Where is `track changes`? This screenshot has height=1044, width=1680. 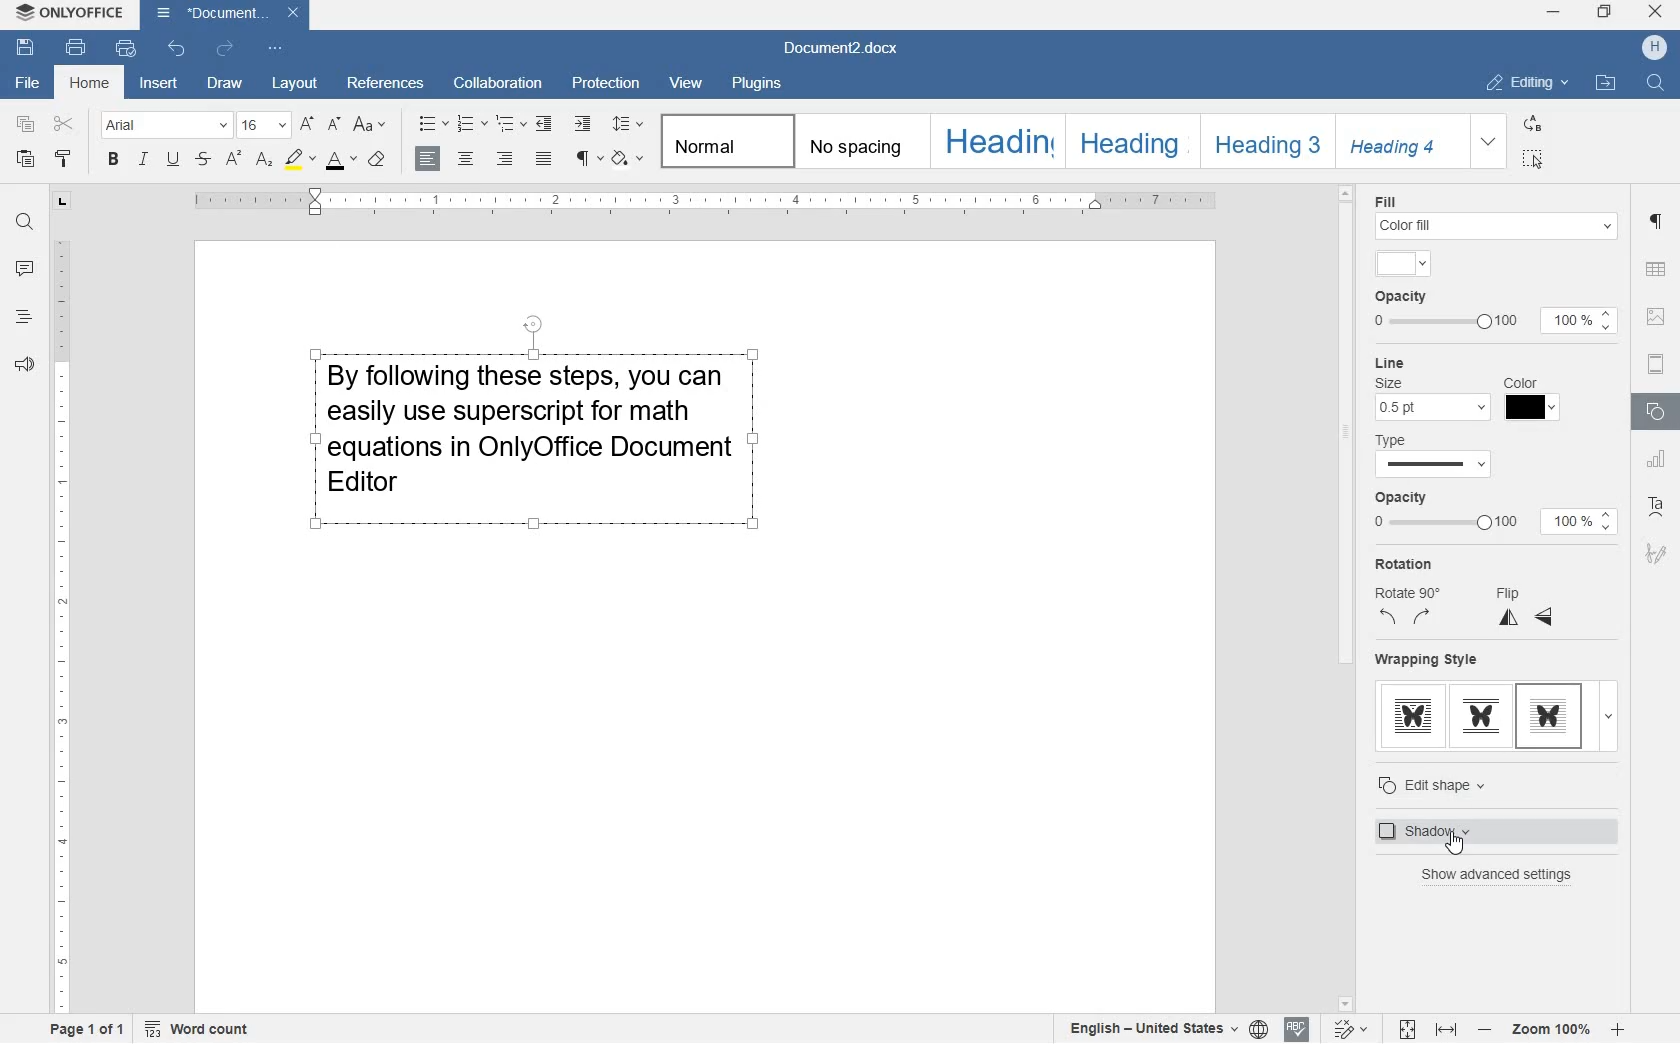 track changes is located at coordinates (1352, 1028).